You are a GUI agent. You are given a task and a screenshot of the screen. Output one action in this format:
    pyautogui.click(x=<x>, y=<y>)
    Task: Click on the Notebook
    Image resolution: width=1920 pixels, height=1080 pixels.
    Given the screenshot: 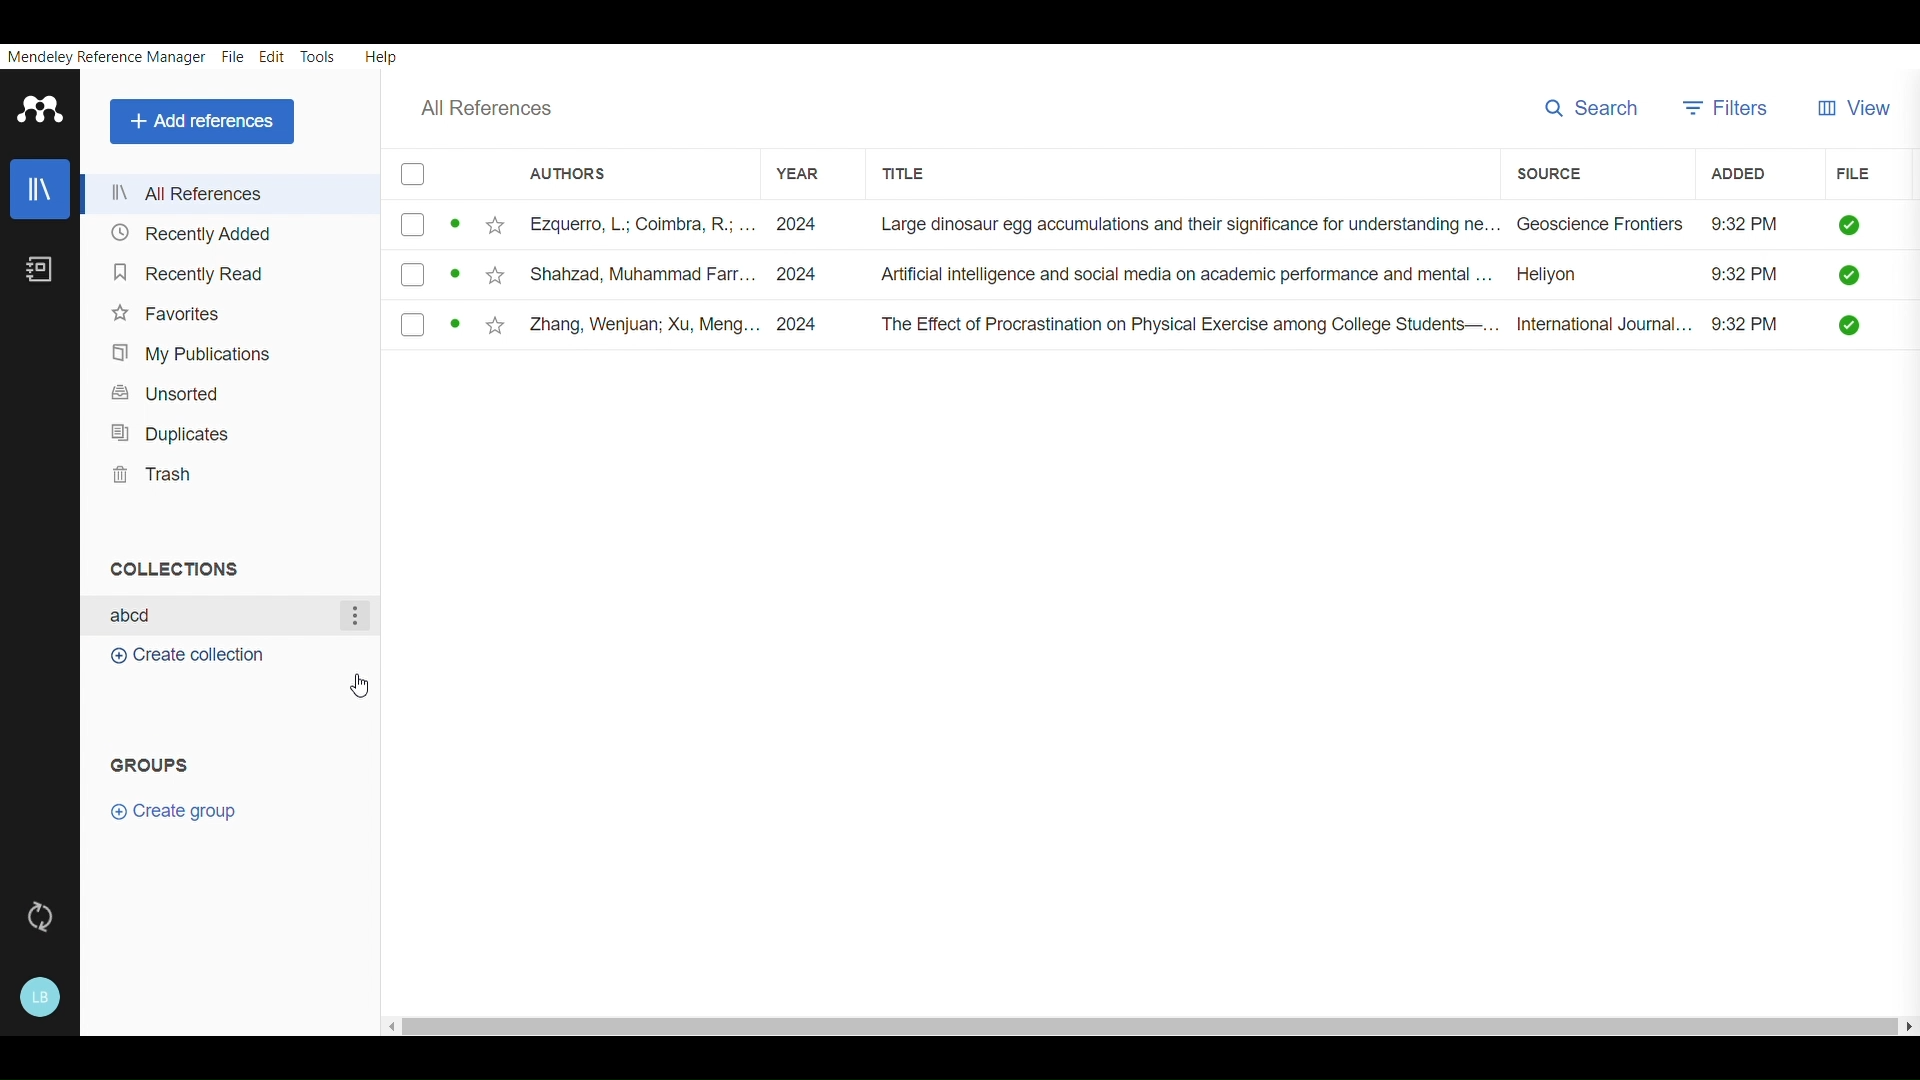 What is the action you would take?
    pyautogui.click(x=42, y=272)
    